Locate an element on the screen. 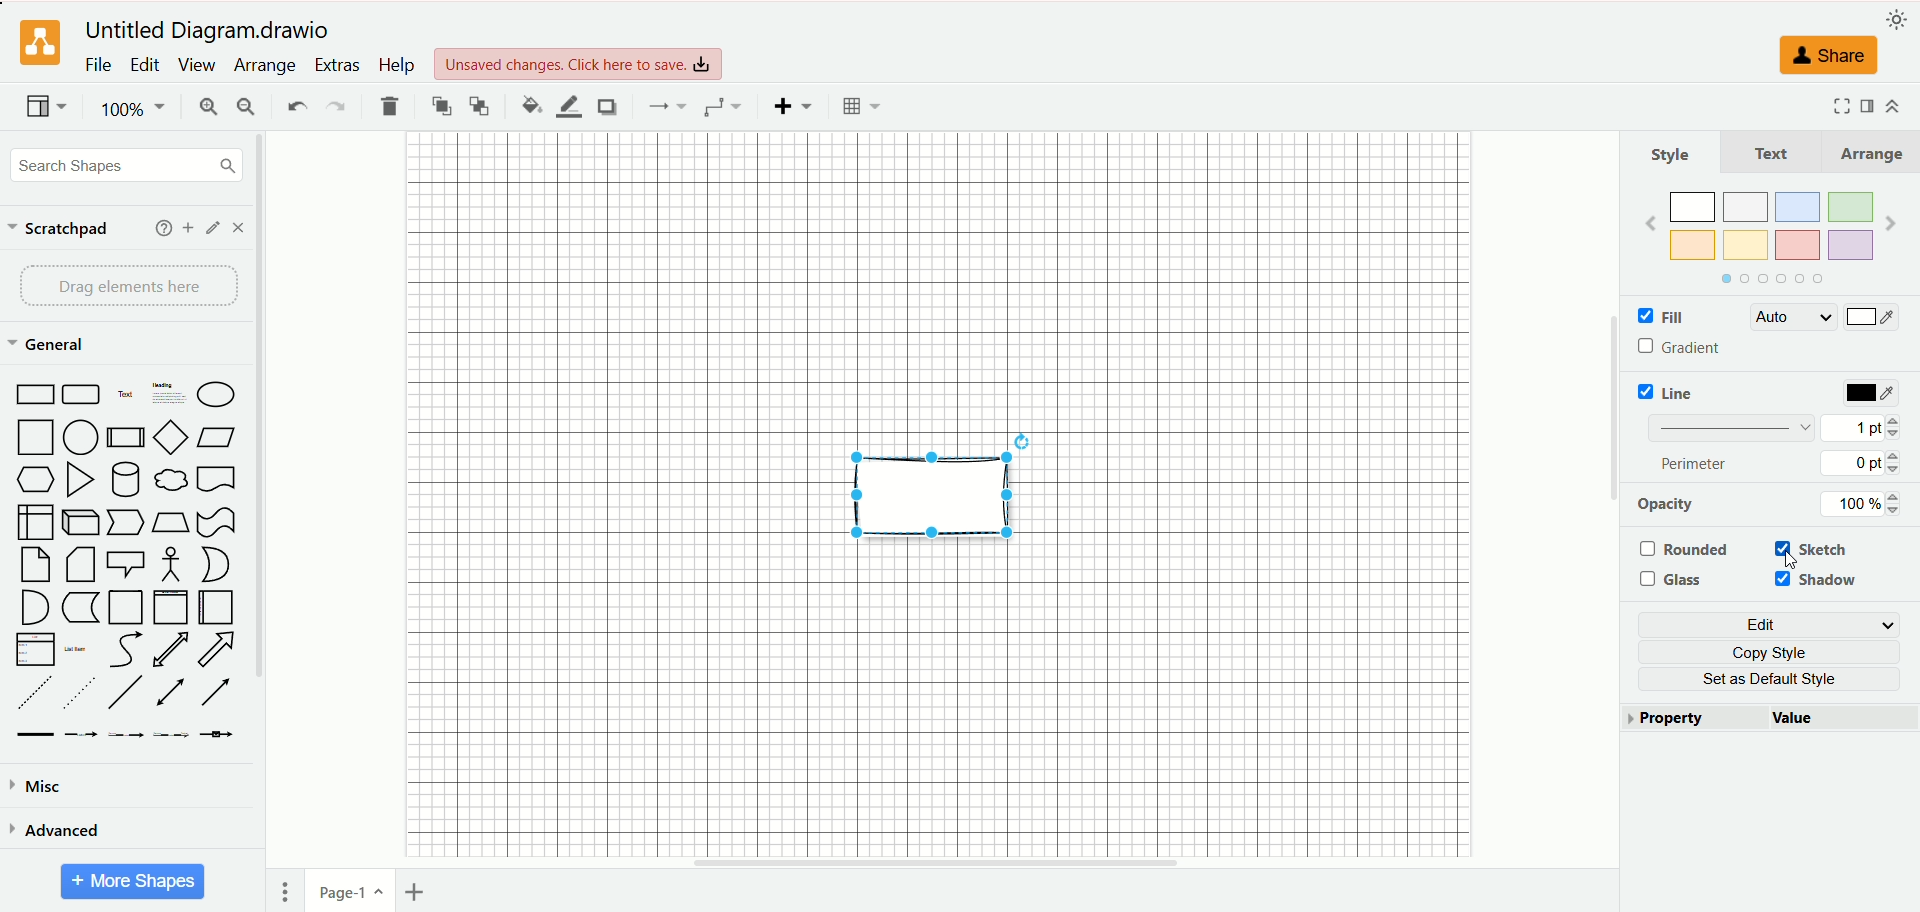 This screenshot has width=1920, height=912. scratchpad is located at coordinates (59, 230).